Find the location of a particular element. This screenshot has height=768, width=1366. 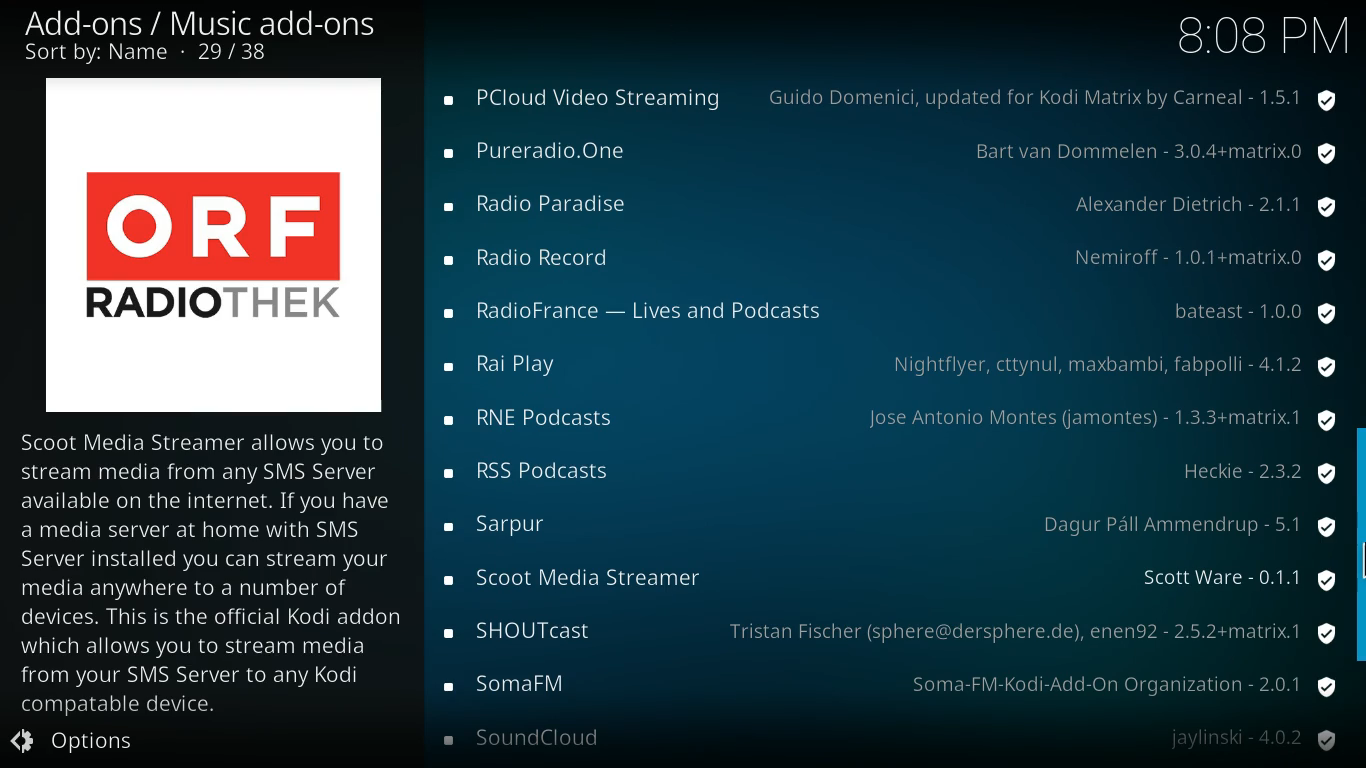

scroll bar is located at coordinates (1361, 543).